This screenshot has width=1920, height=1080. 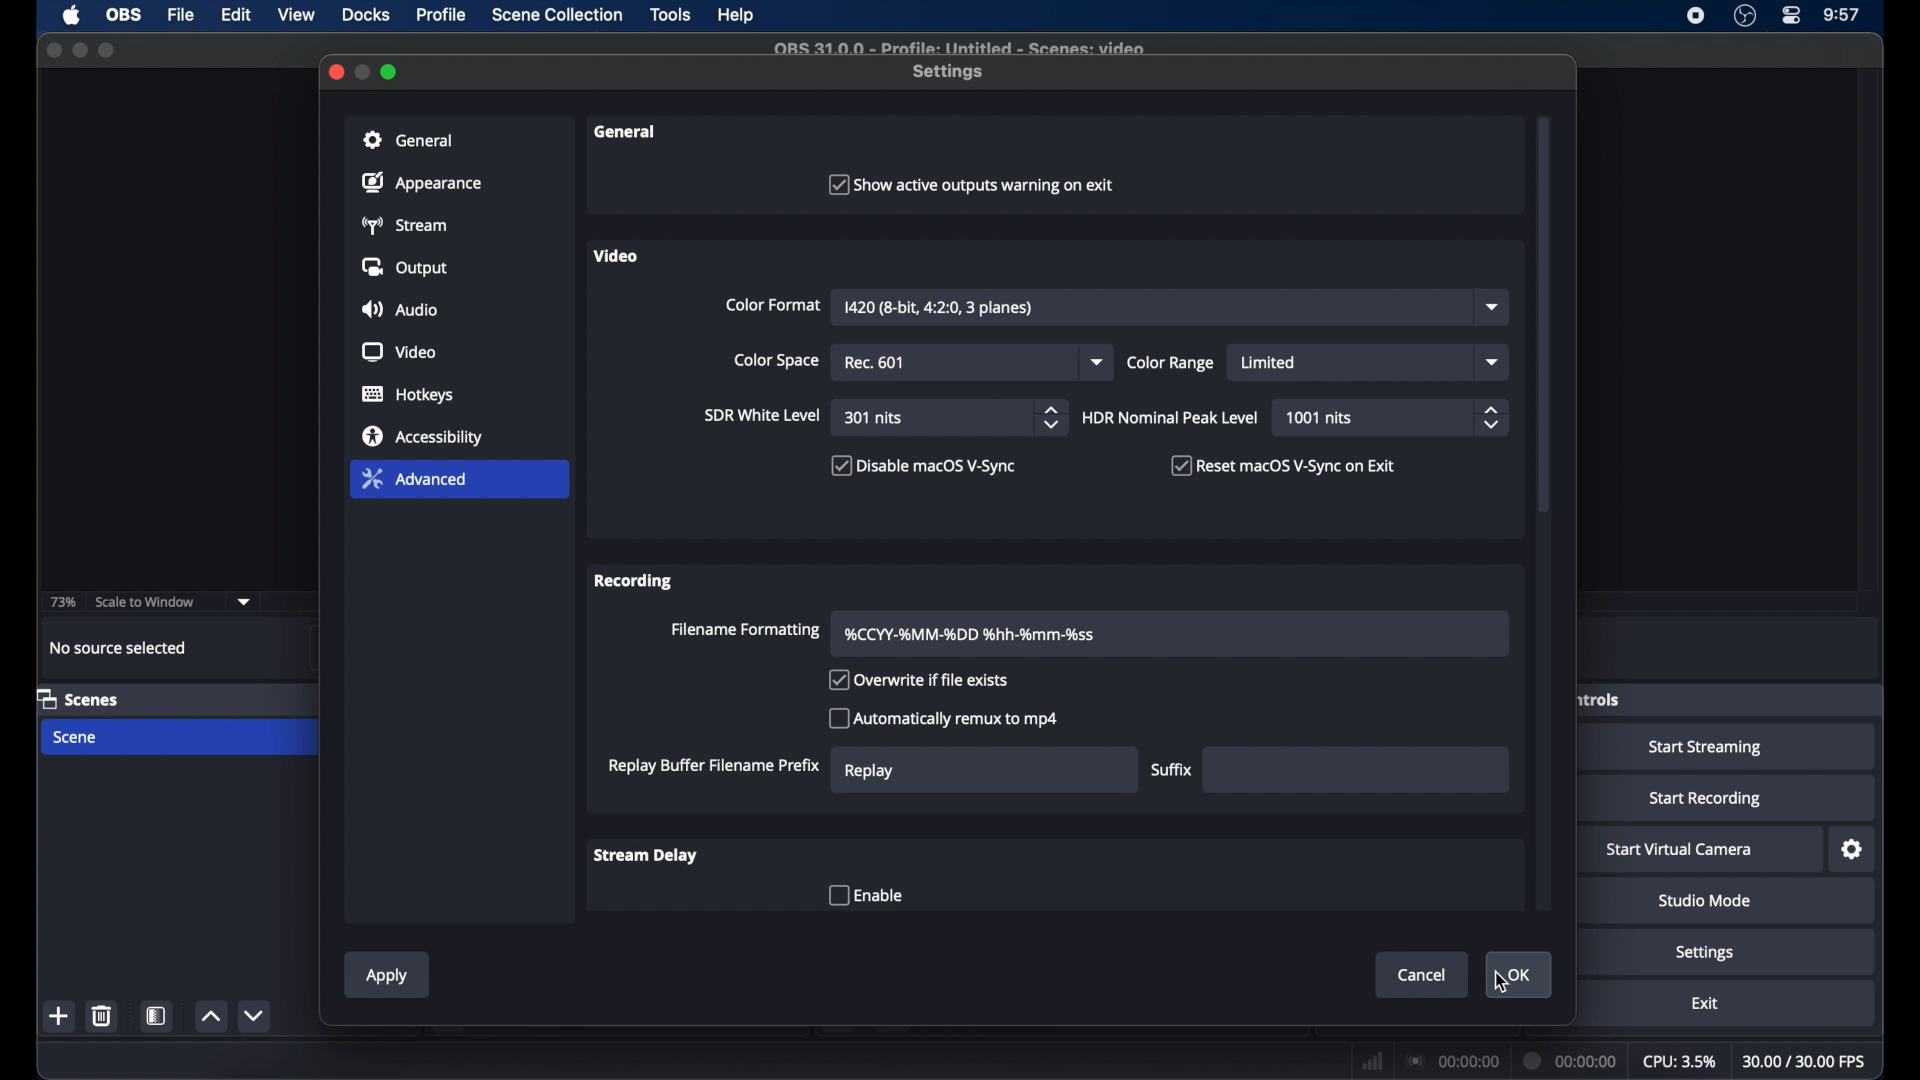 I want to click on HDR nominal peak level, so click(x=1171, y=418).